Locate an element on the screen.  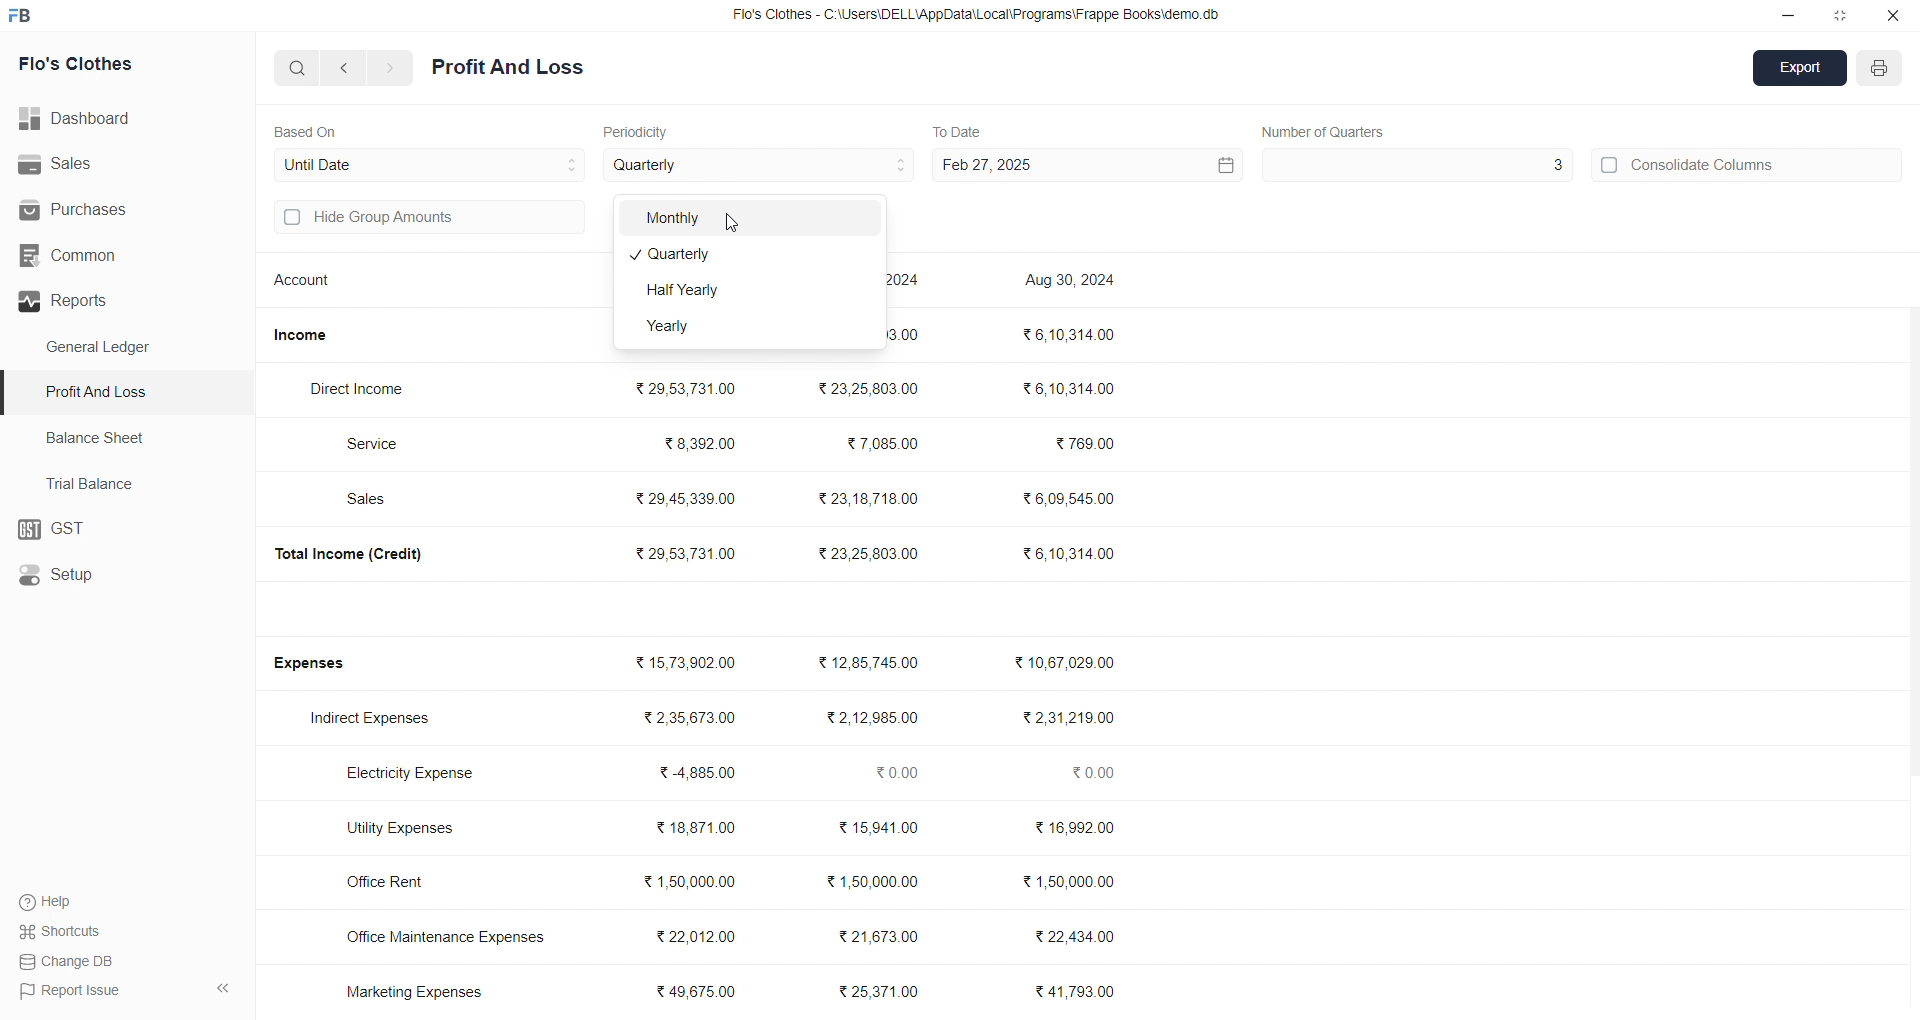
₹15,941.00 is located at coordinates (883, 828).